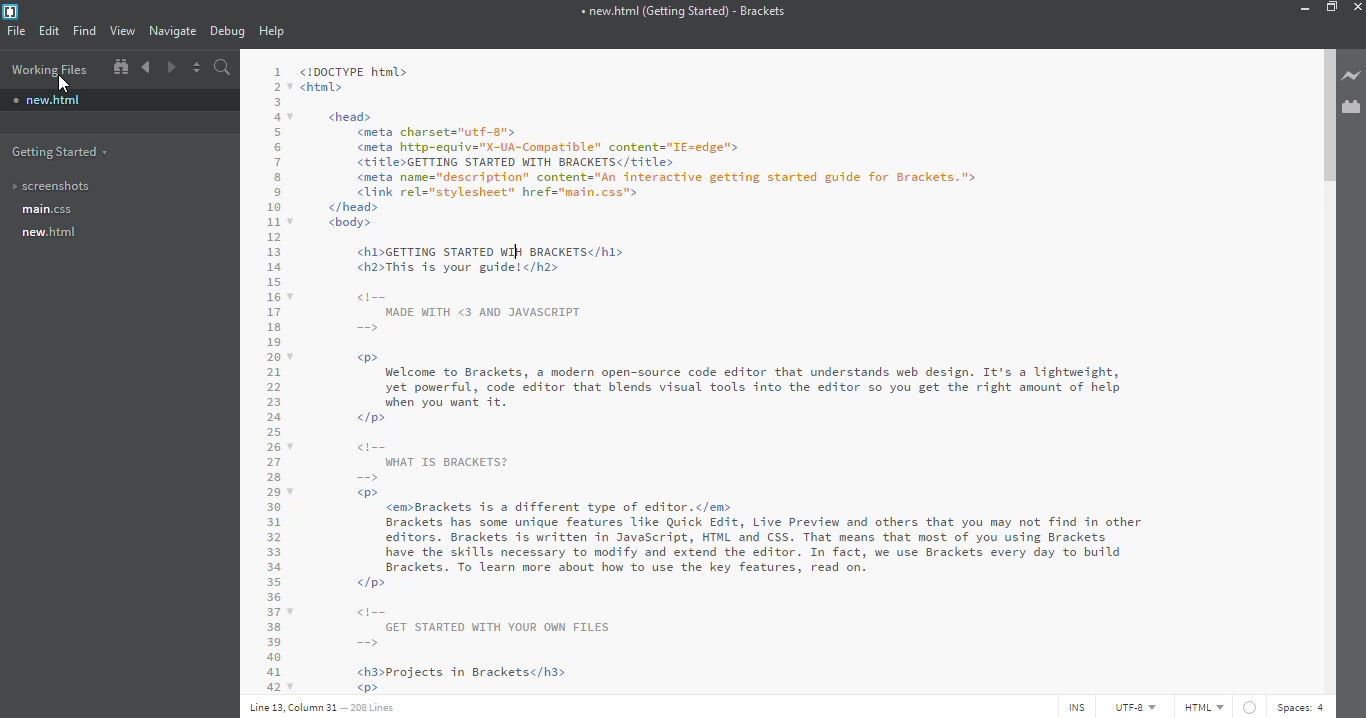  What do you see at coordinates (50, 30) in the screenshot?
I see `edit` at bounding box center [50, 30].